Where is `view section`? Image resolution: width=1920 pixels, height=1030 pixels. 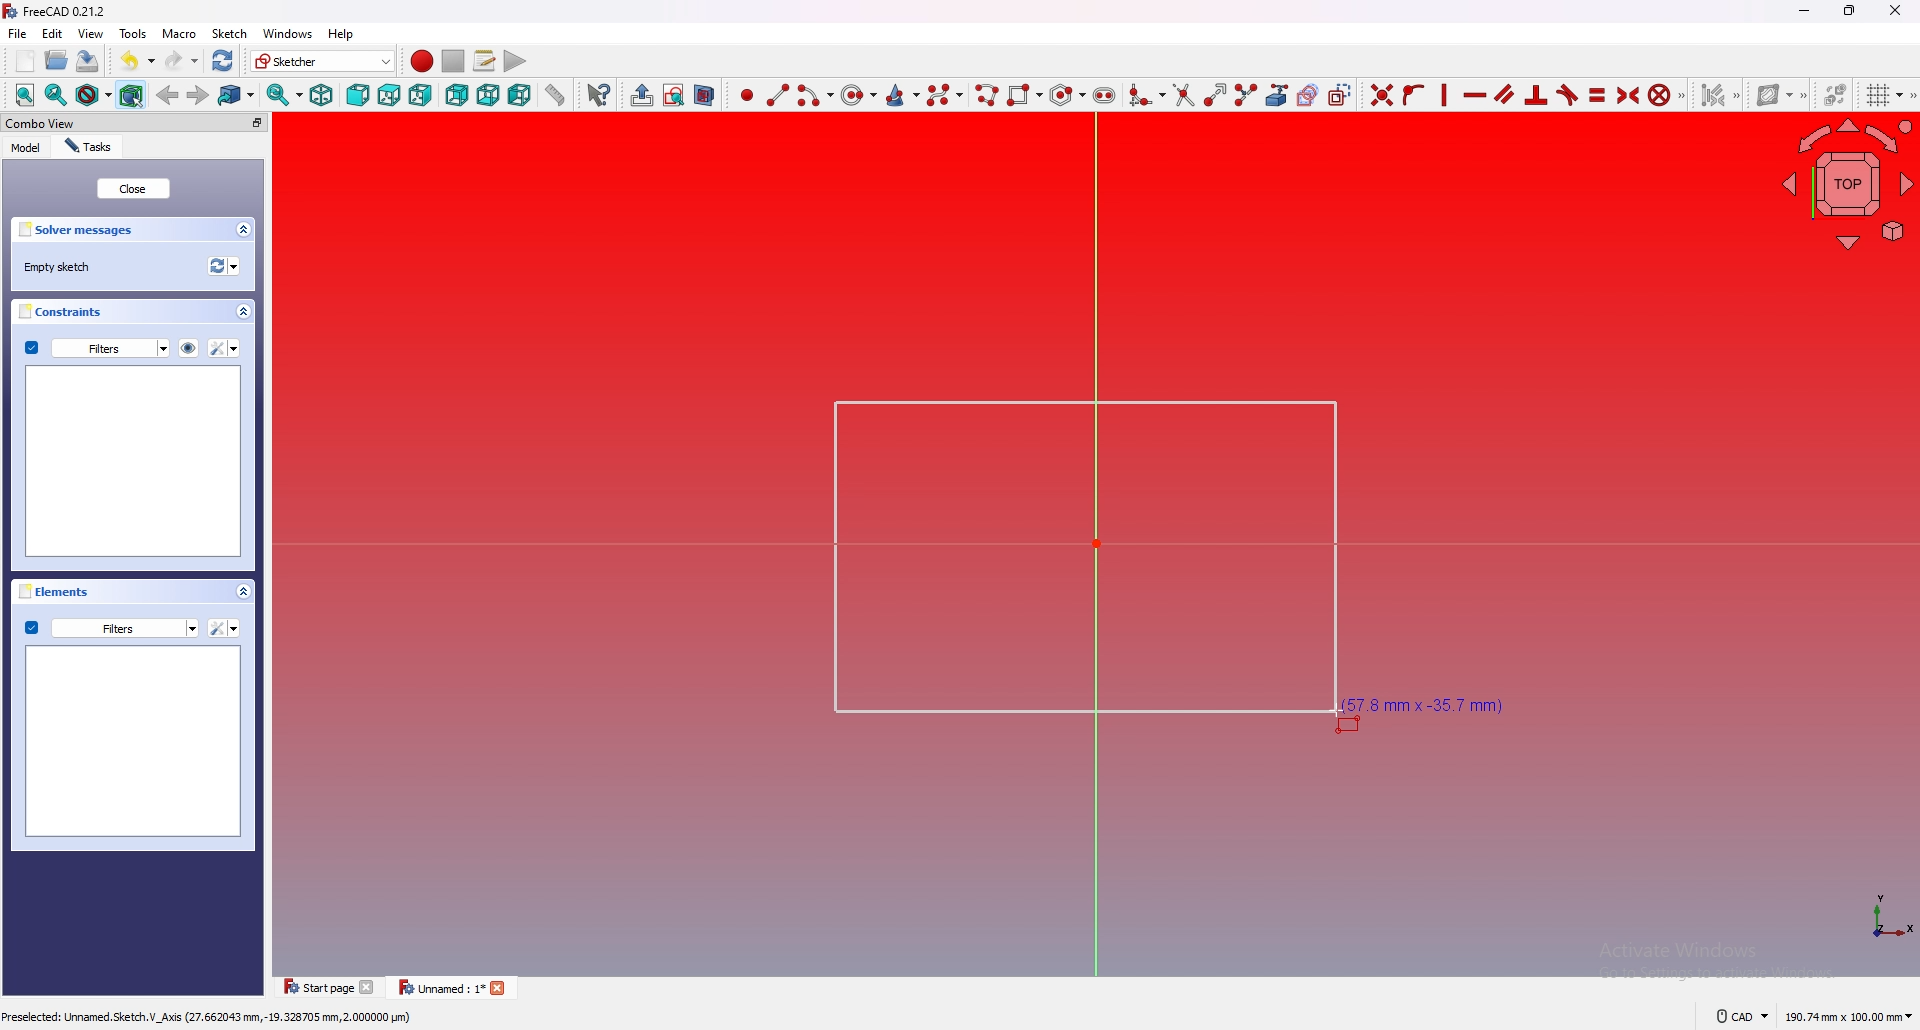 view section is located at coordinates (705, 96).